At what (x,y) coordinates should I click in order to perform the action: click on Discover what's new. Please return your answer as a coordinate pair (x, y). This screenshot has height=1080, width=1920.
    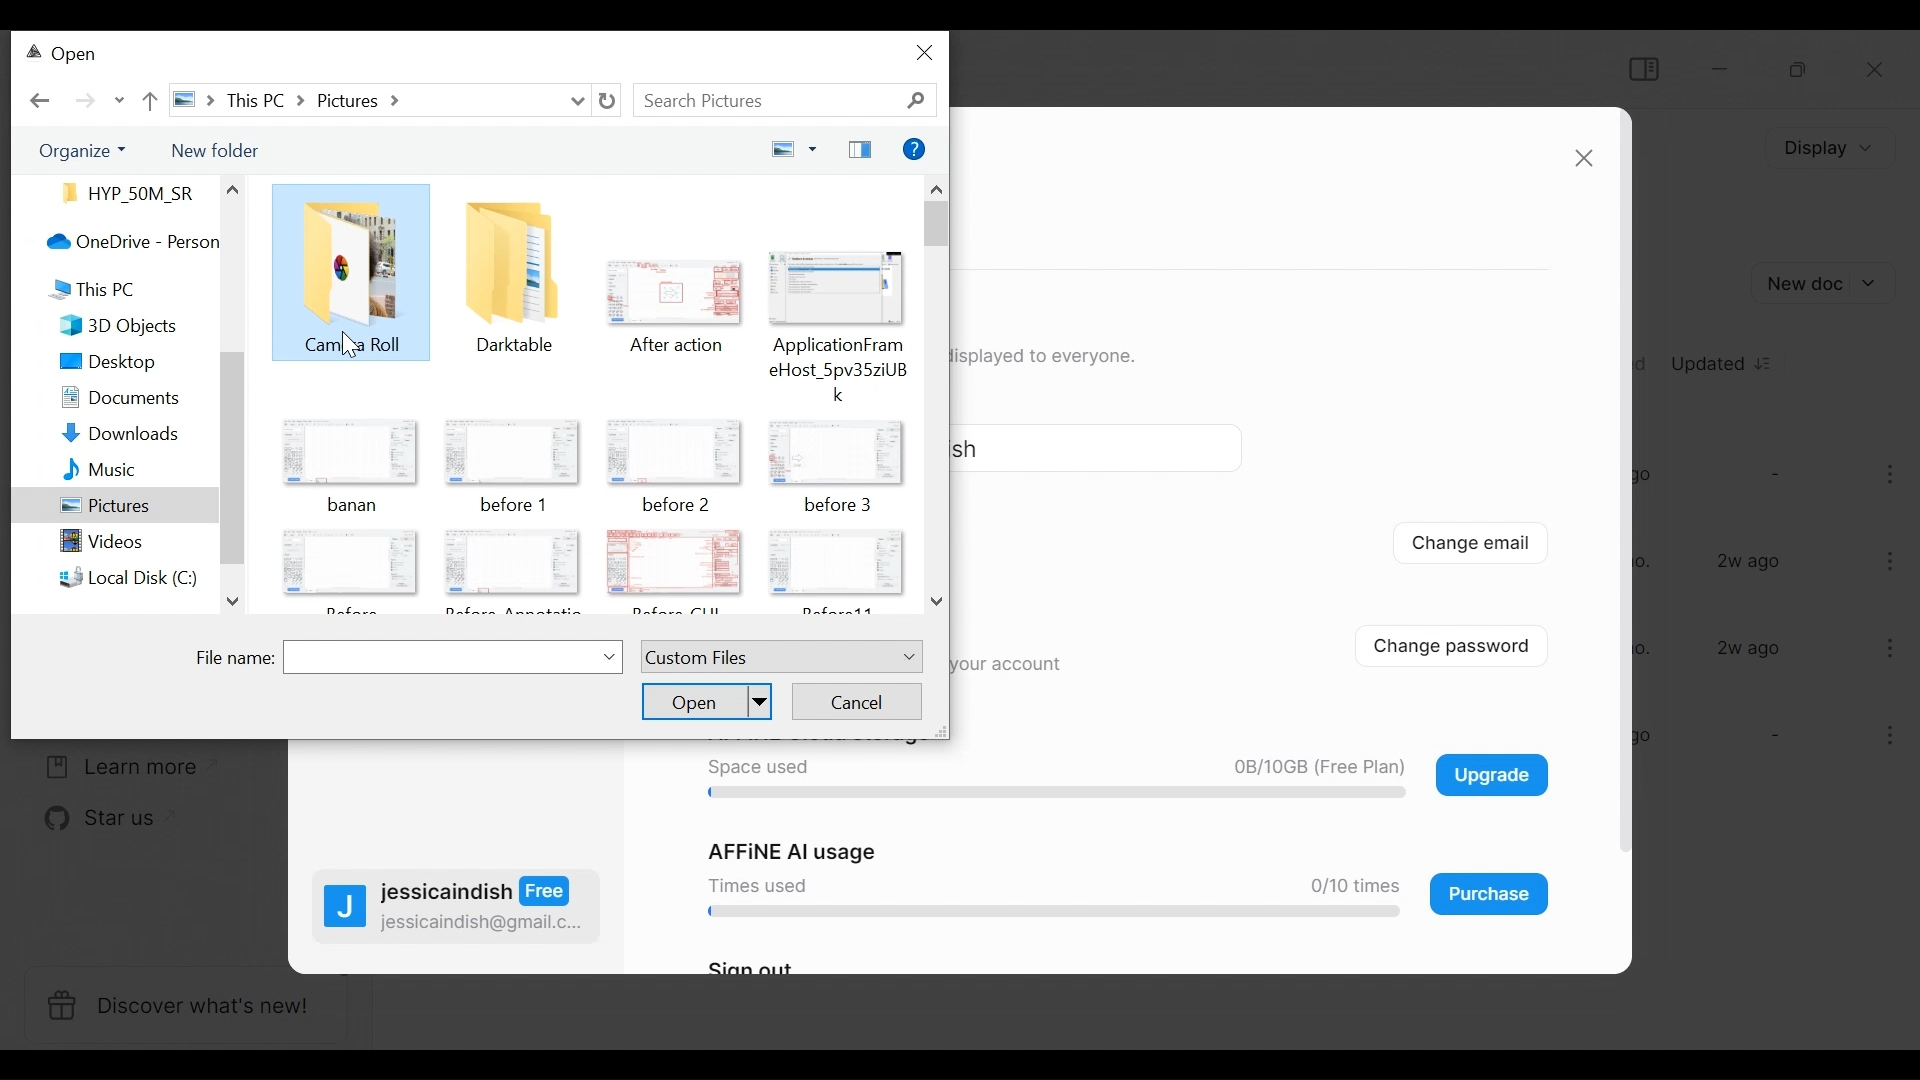
    Looking at the image, I should click on (184, 1007).